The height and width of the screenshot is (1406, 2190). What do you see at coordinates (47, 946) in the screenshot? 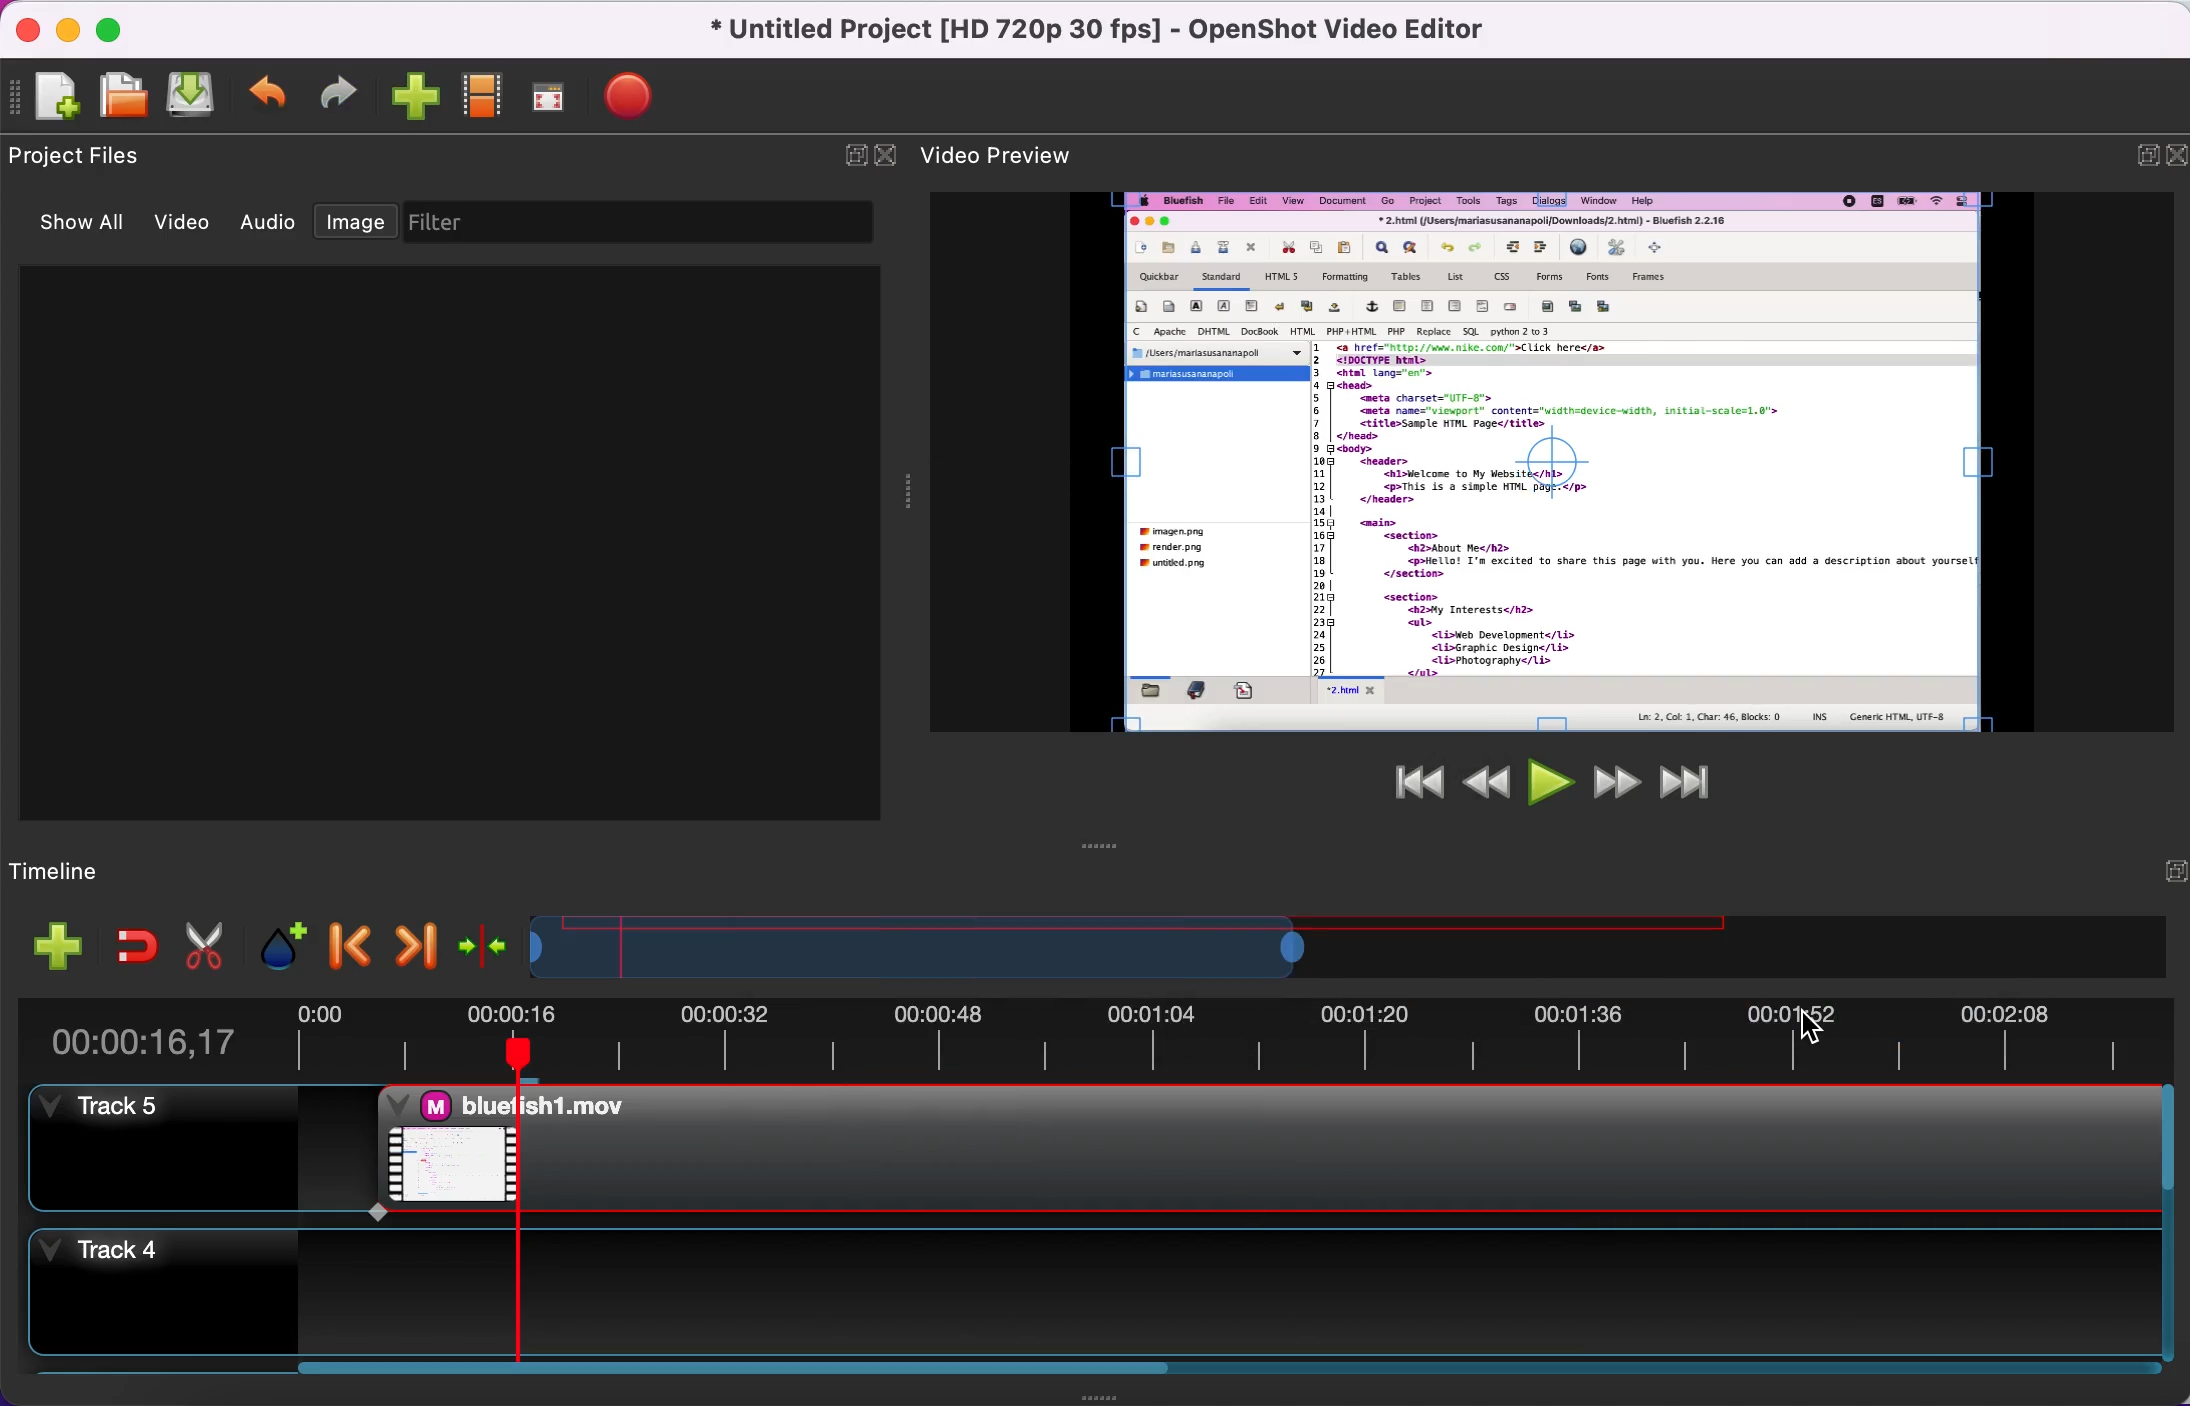
I see `add file` at bounding box center [47, 946].